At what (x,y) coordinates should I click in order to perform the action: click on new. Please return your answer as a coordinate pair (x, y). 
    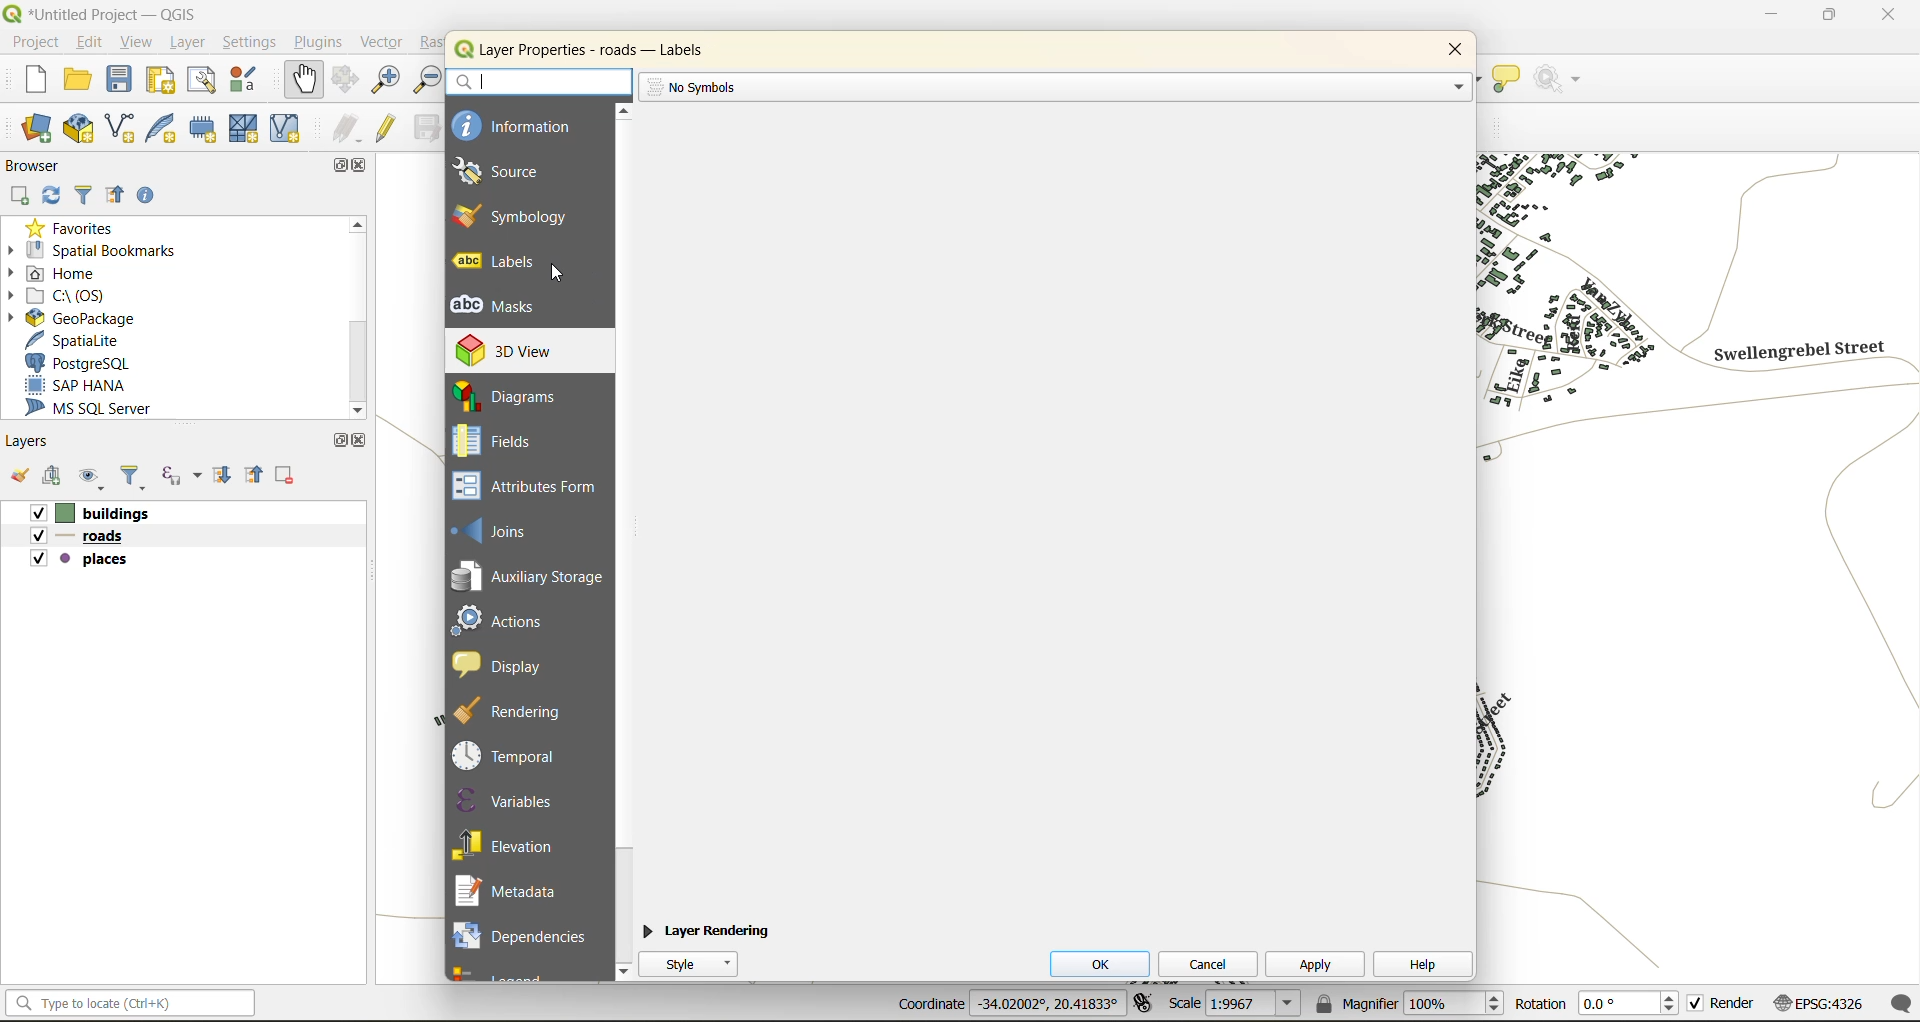
    Looking at the image, I should click on (28, 80).